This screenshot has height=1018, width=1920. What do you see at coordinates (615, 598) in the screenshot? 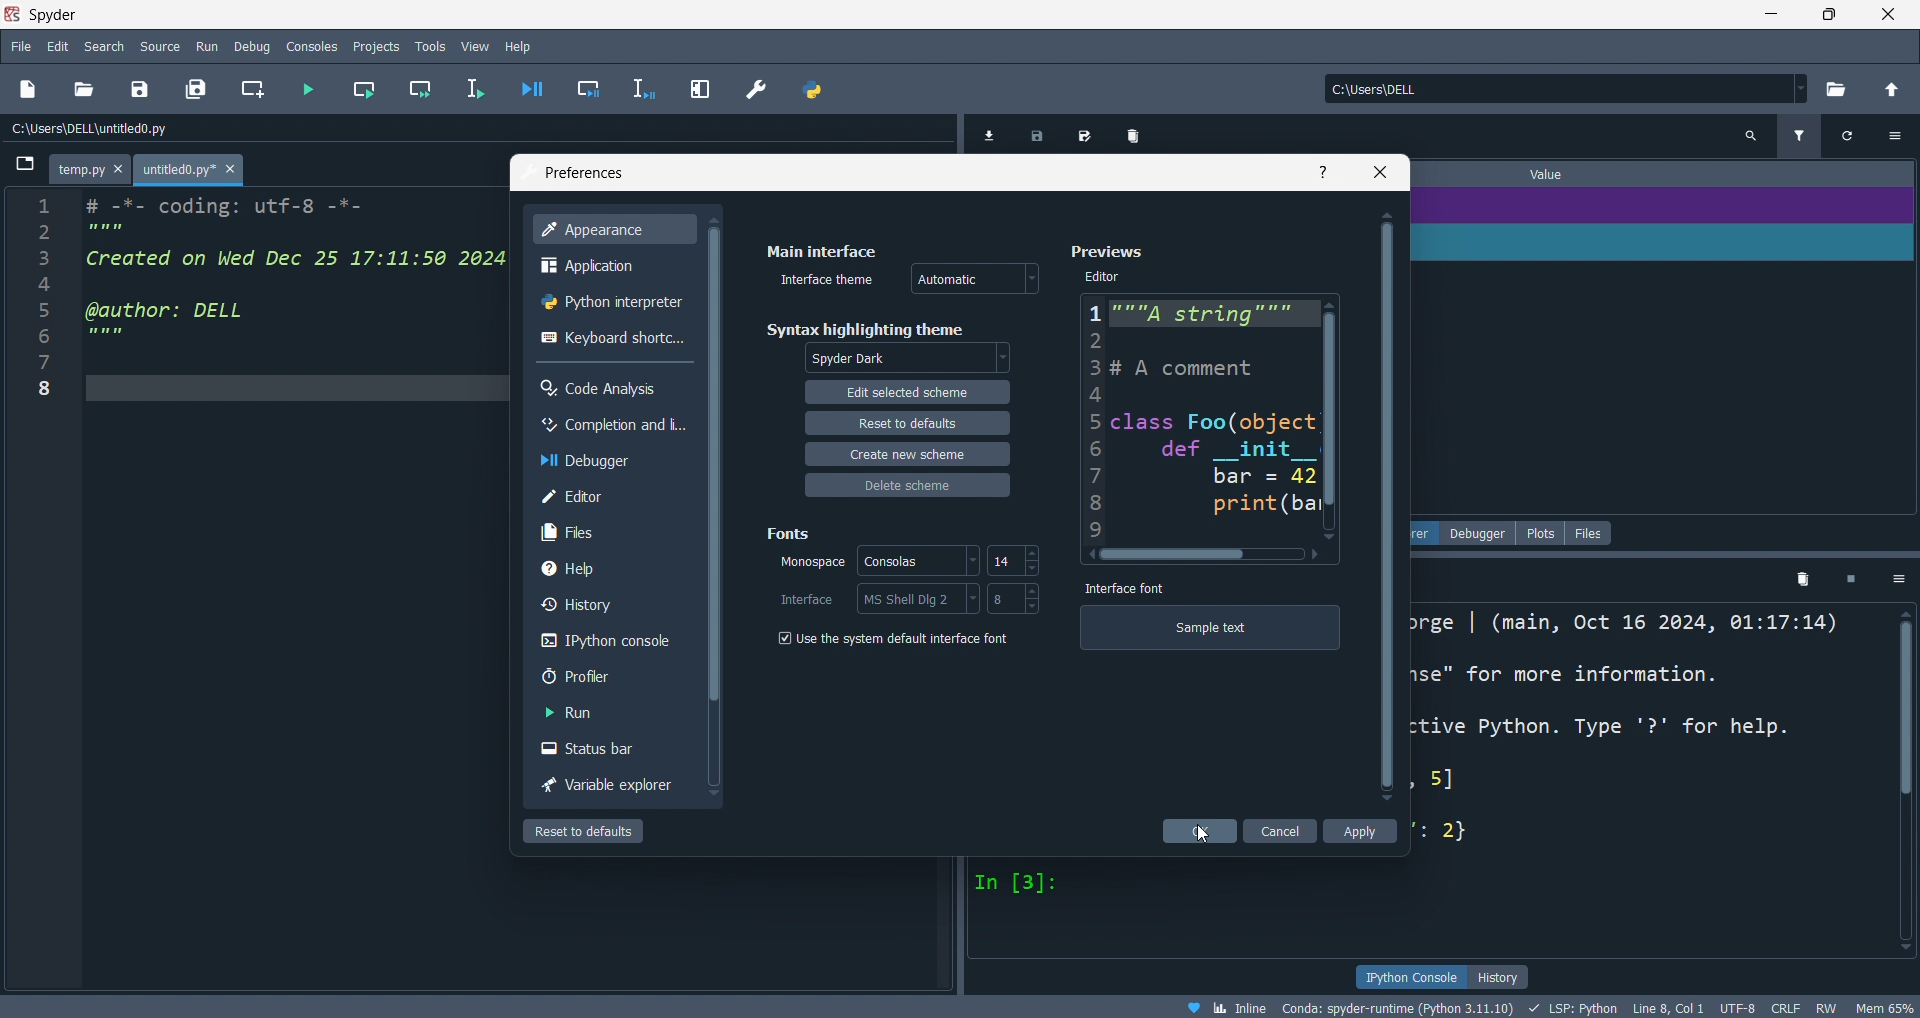
I see `history` at bounding box center [615, 598].